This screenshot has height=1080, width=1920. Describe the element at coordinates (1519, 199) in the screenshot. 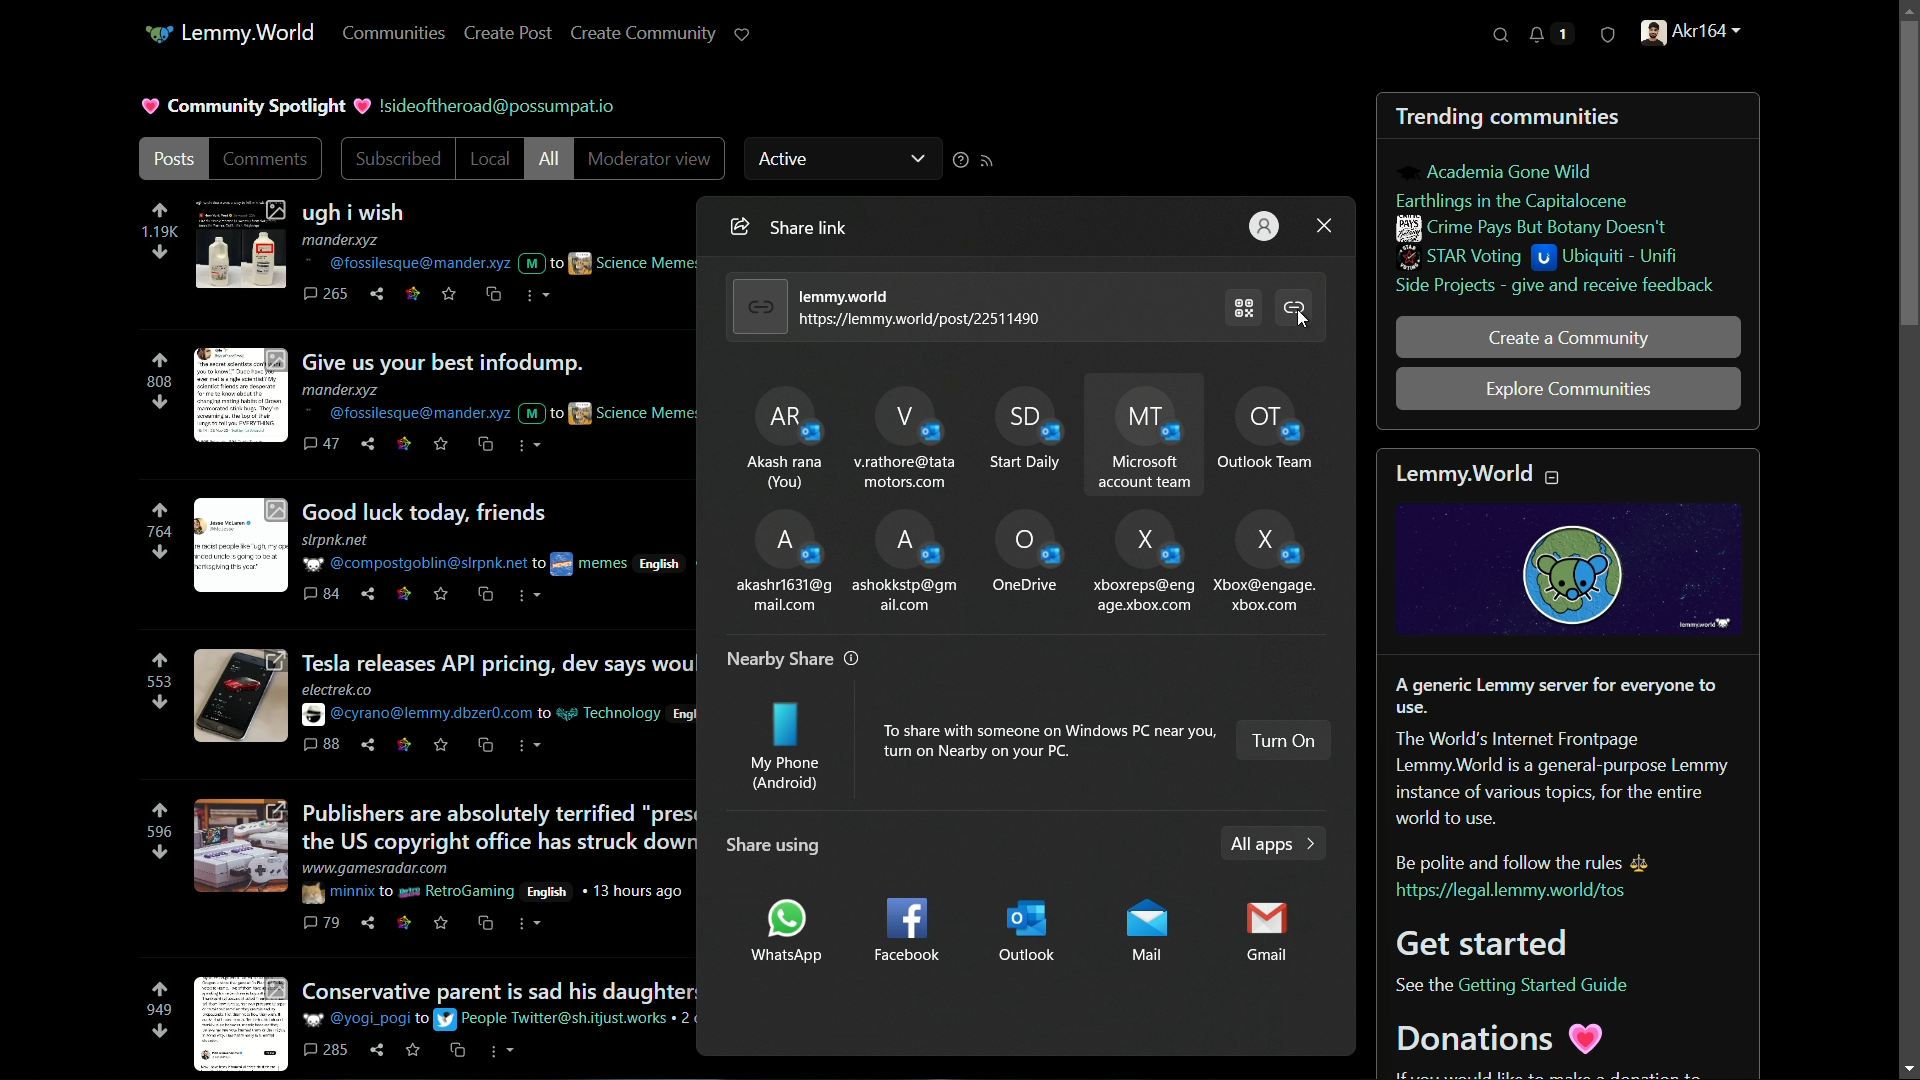

I see `earthlings in the capitalocene` at that location.